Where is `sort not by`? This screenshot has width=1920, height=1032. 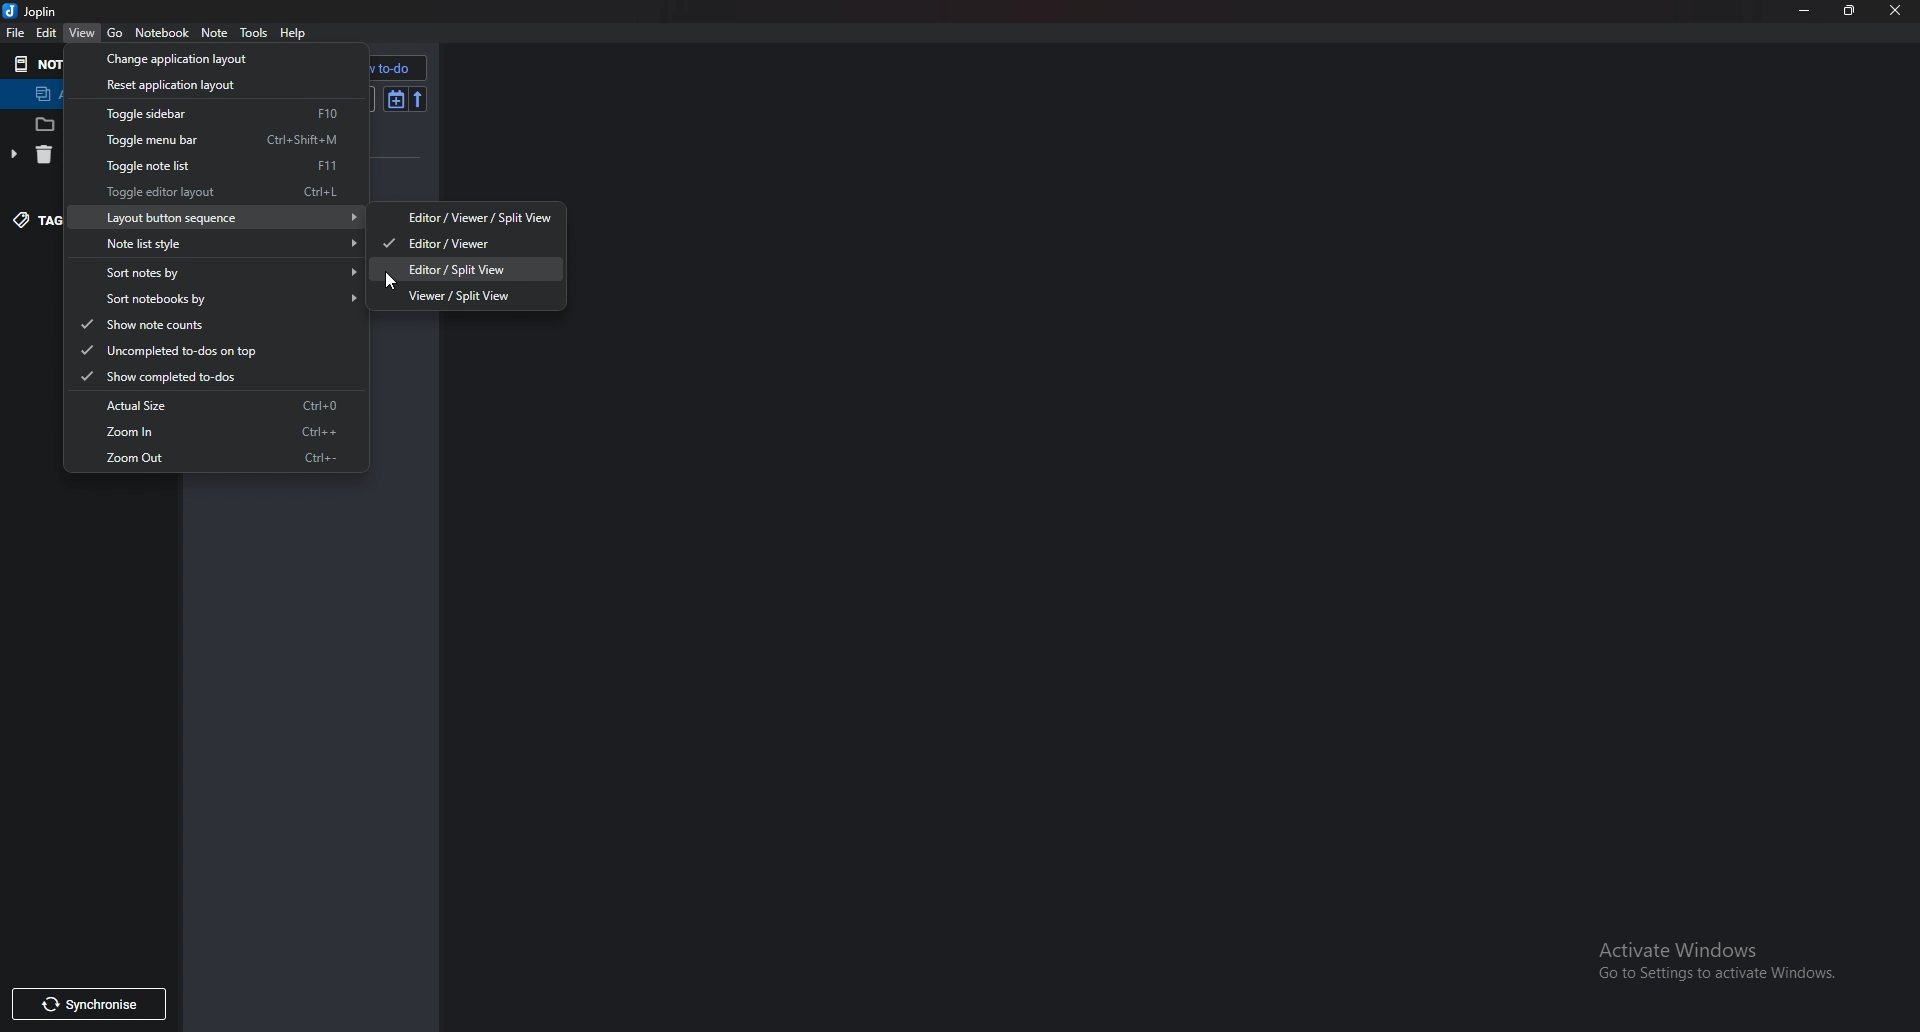
sort not by is located at coordinates (222, 271).